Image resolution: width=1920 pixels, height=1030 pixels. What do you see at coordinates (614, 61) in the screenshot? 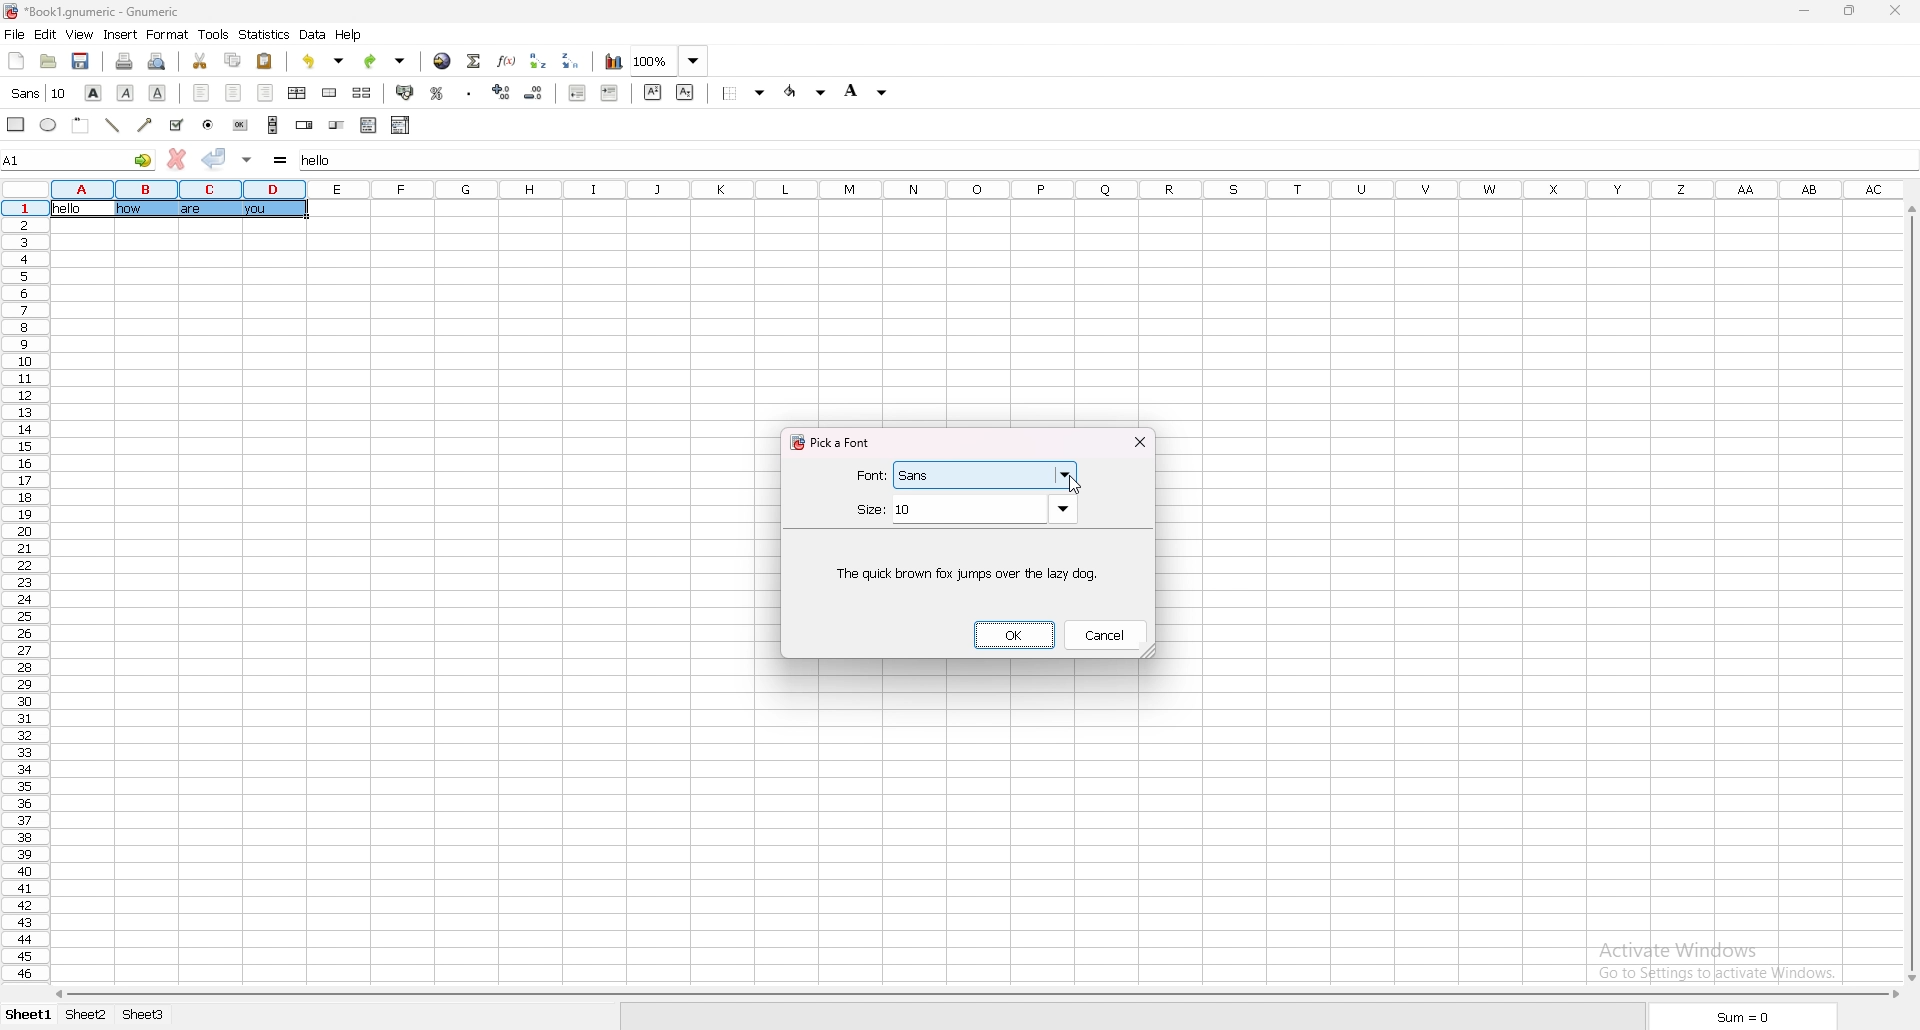
I see `chart` at bounding box center [614, 61].